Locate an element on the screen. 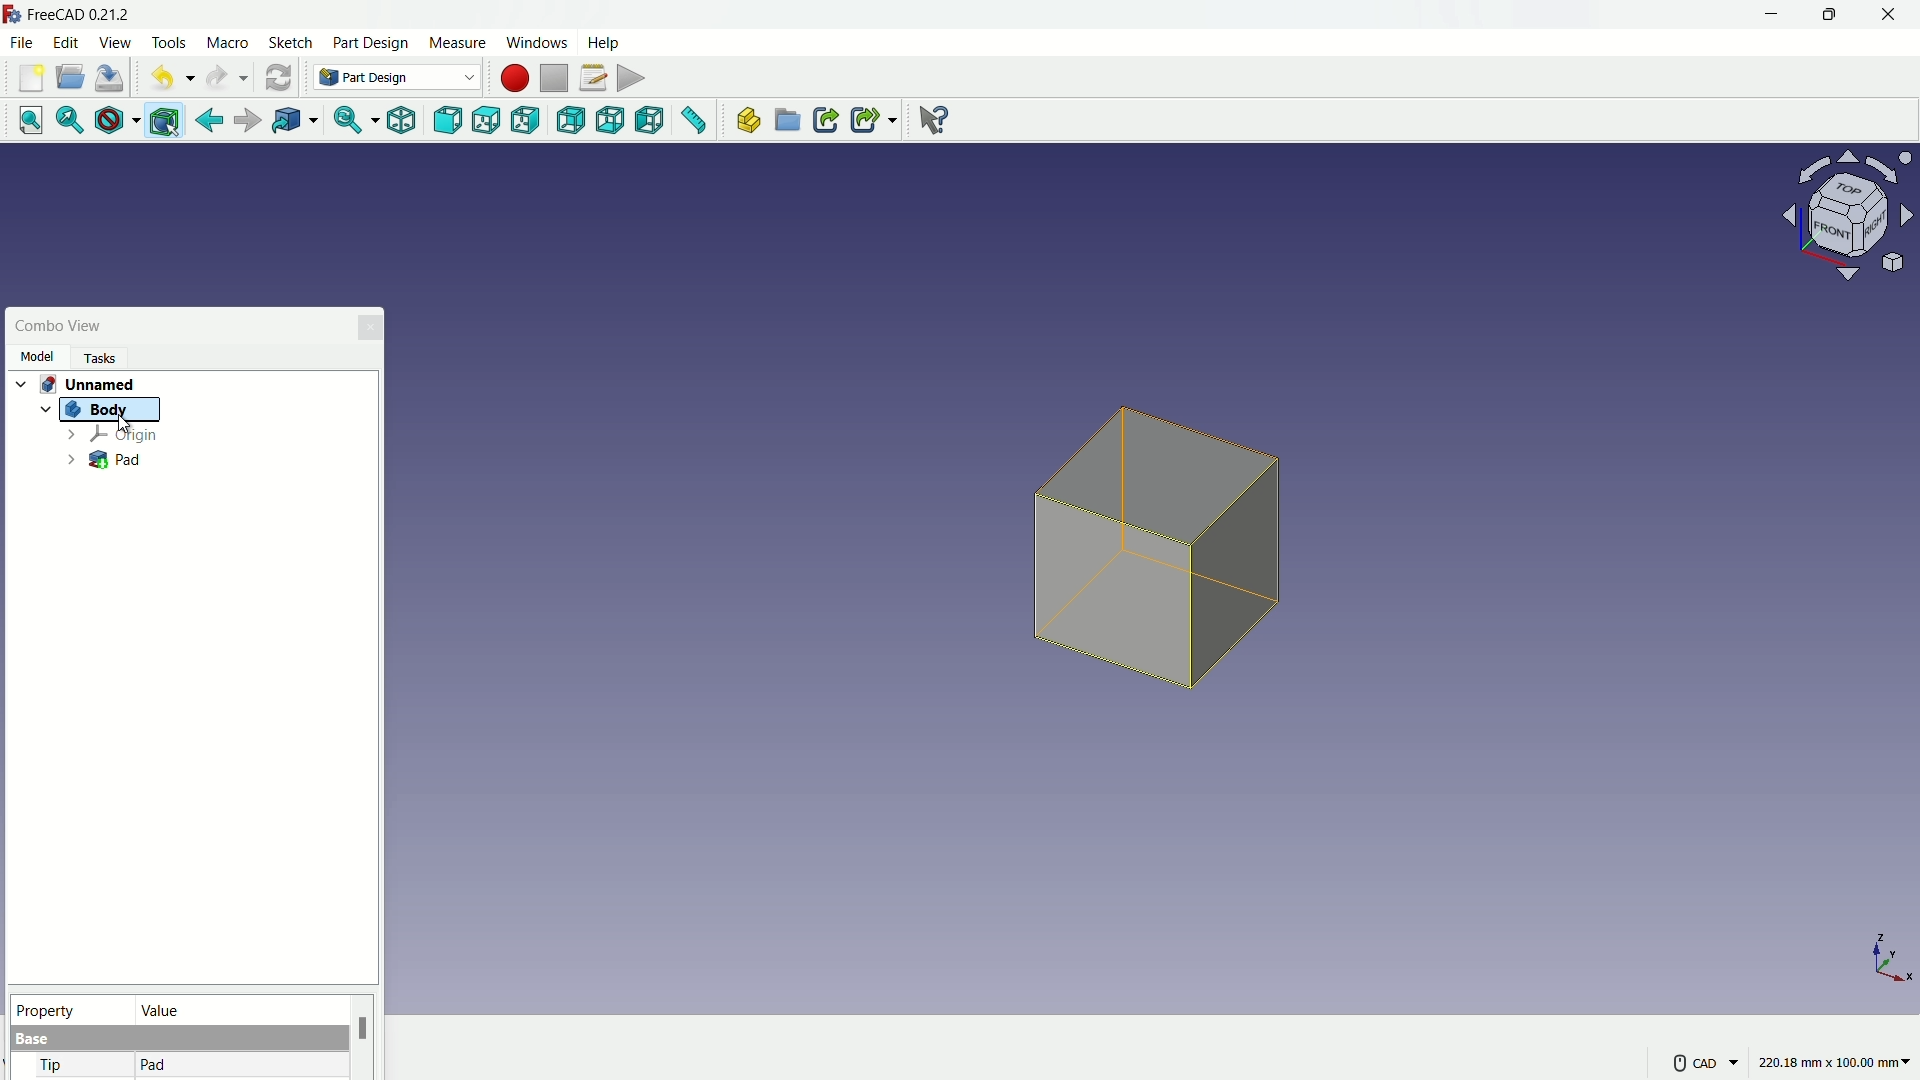 The height and width of the screenshot is (1080, 1920). combo view is located at coordinates (60, 326).